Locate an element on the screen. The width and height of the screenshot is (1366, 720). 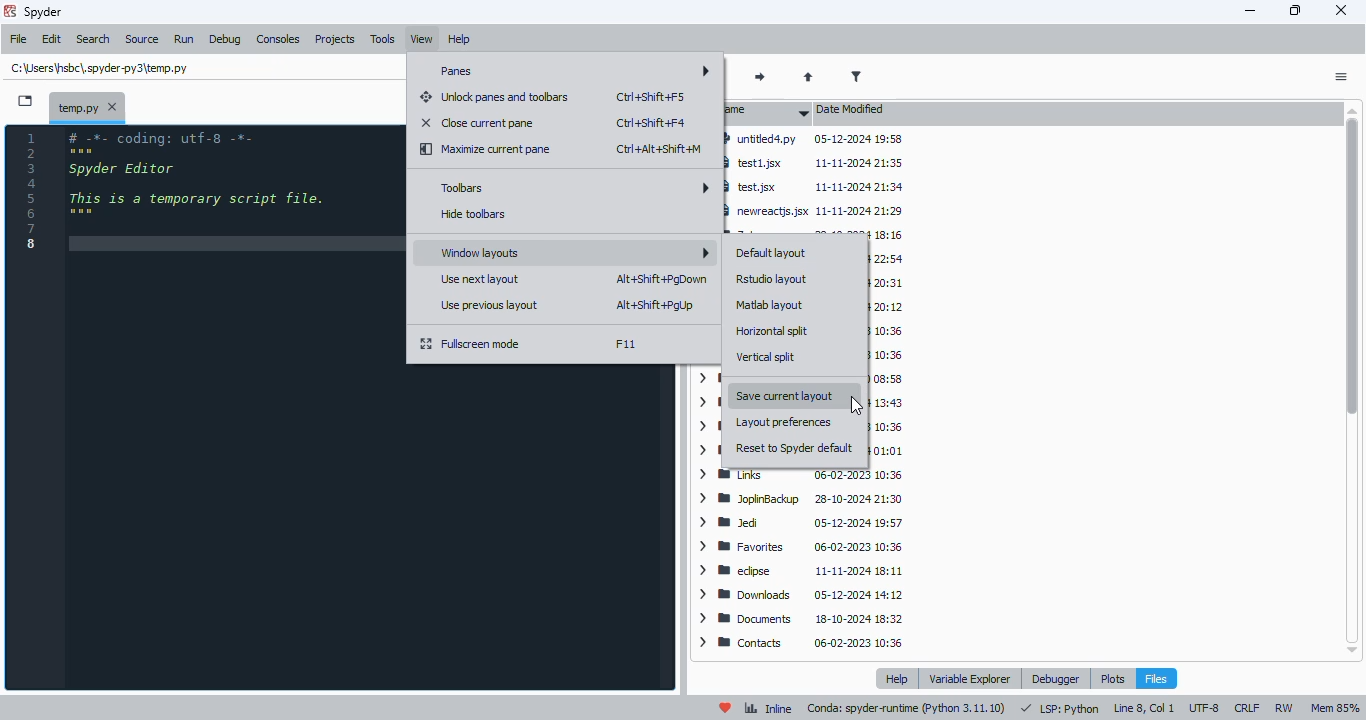
shortcut for use next layout is located at coordinates (662, 279).